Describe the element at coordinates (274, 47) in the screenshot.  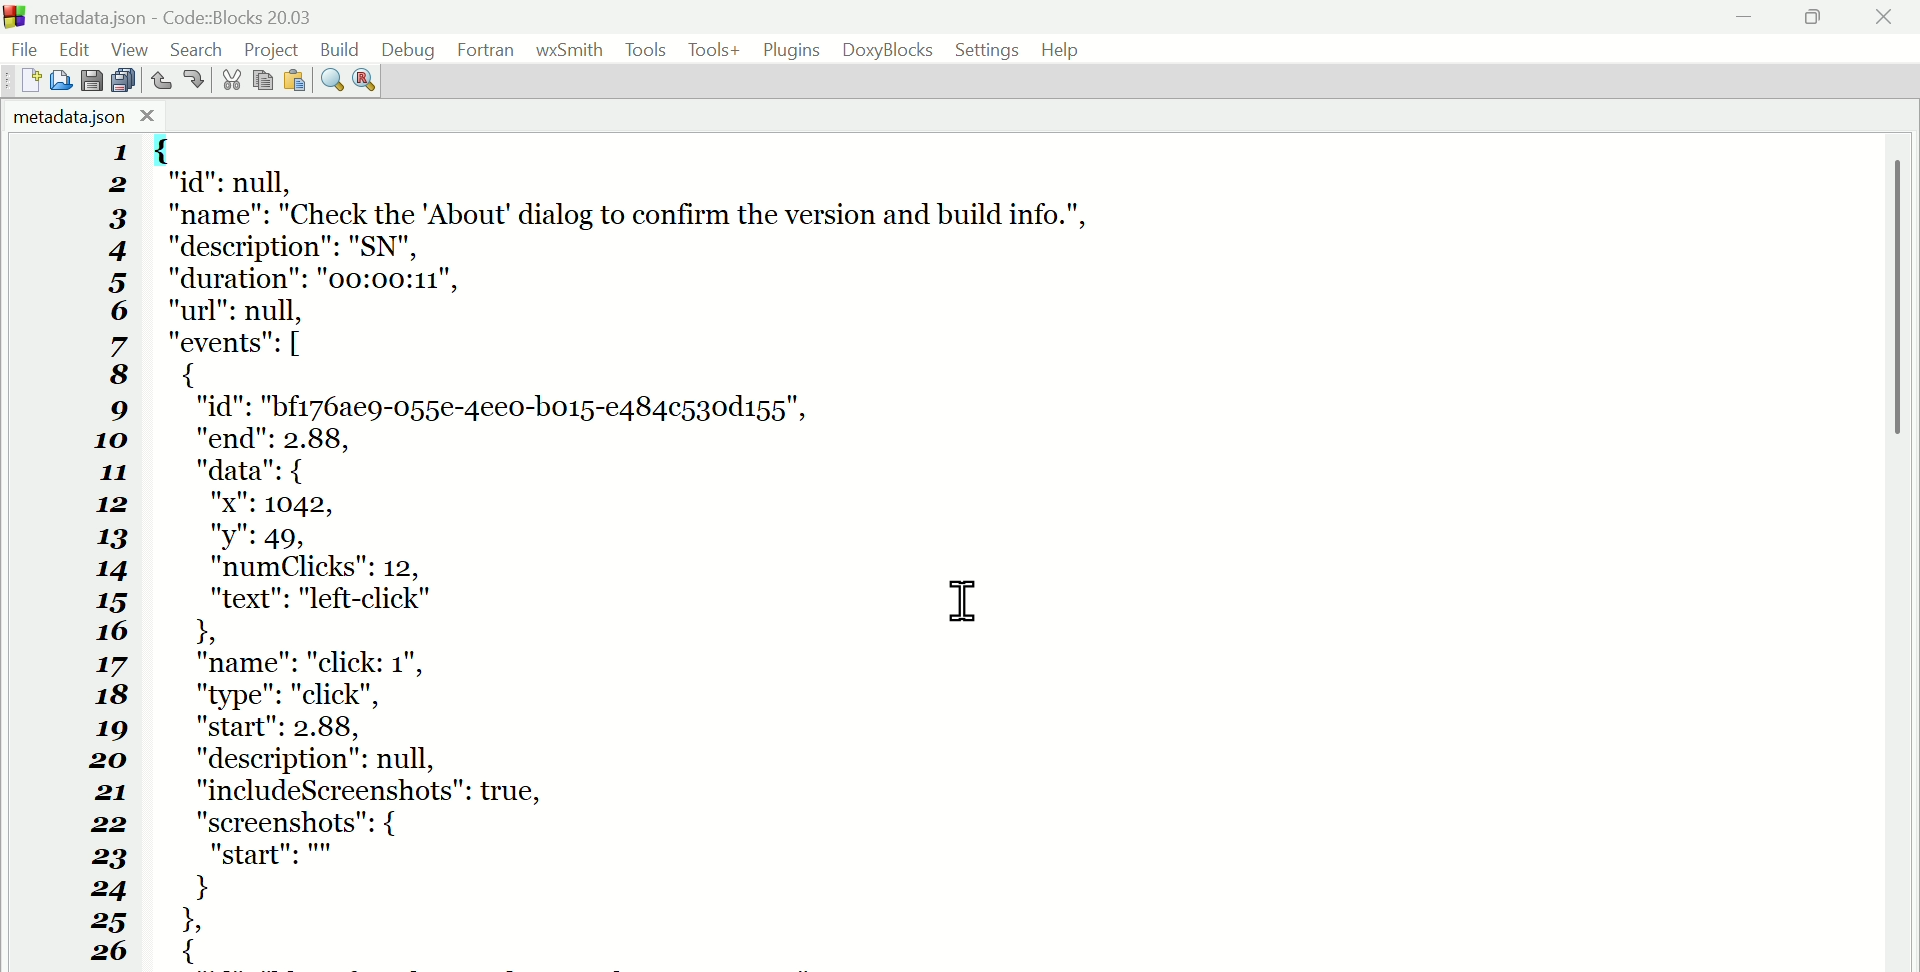
I see `Project` at that location.